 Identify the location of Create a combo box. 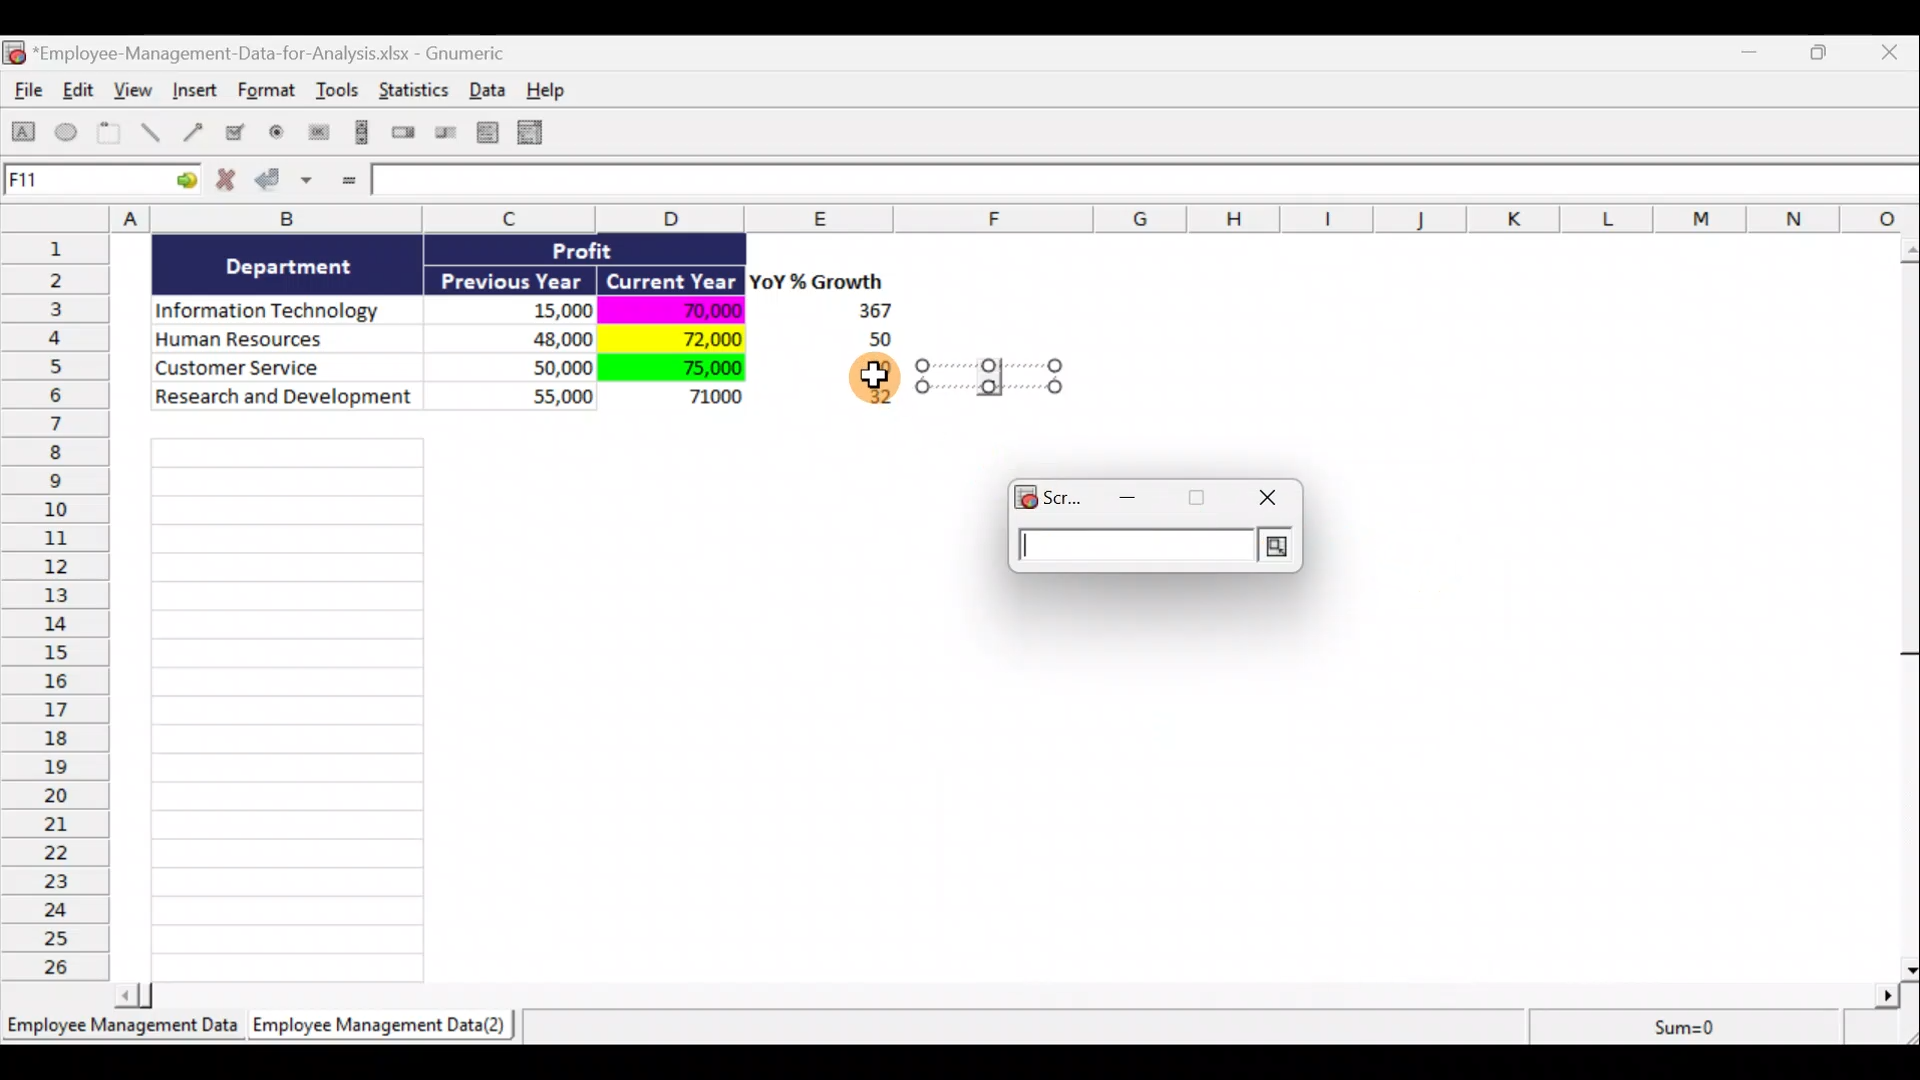
(539, 133).